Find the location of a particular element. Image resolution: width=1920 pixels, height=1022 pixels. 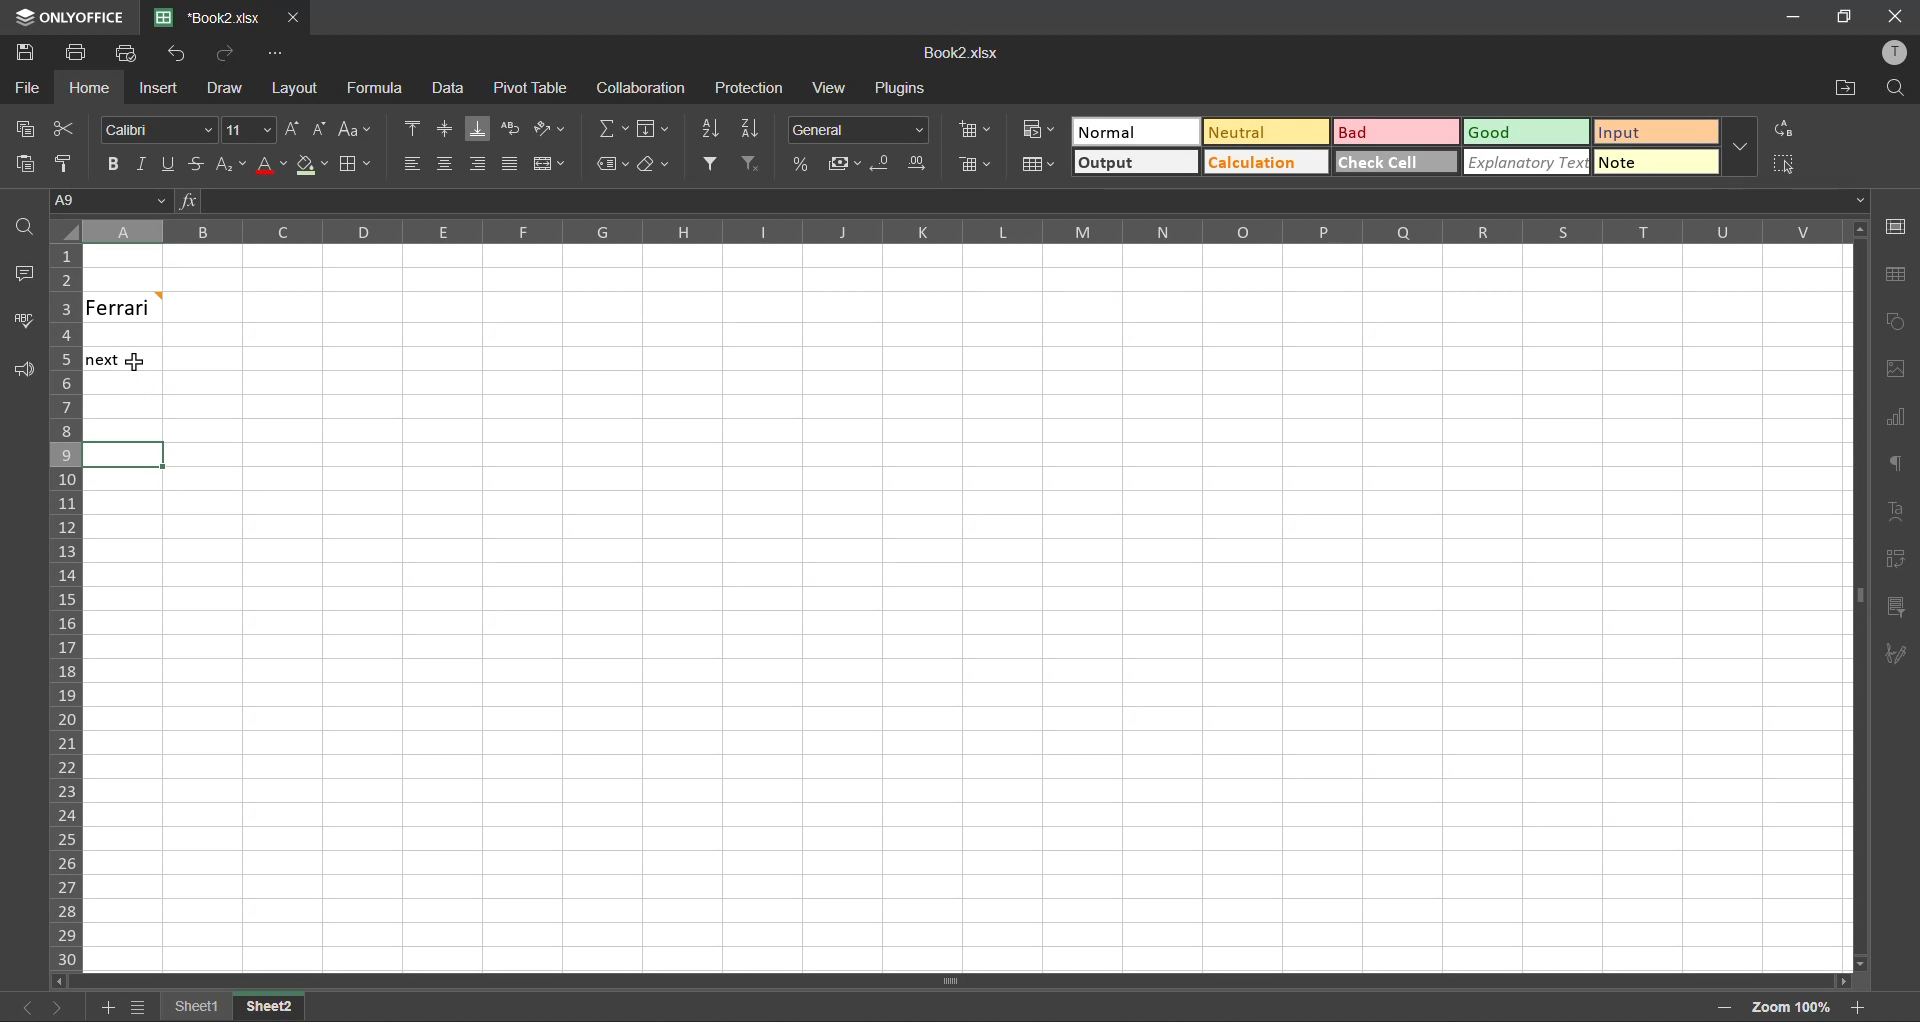

file name is located at coordinates (216, 18).